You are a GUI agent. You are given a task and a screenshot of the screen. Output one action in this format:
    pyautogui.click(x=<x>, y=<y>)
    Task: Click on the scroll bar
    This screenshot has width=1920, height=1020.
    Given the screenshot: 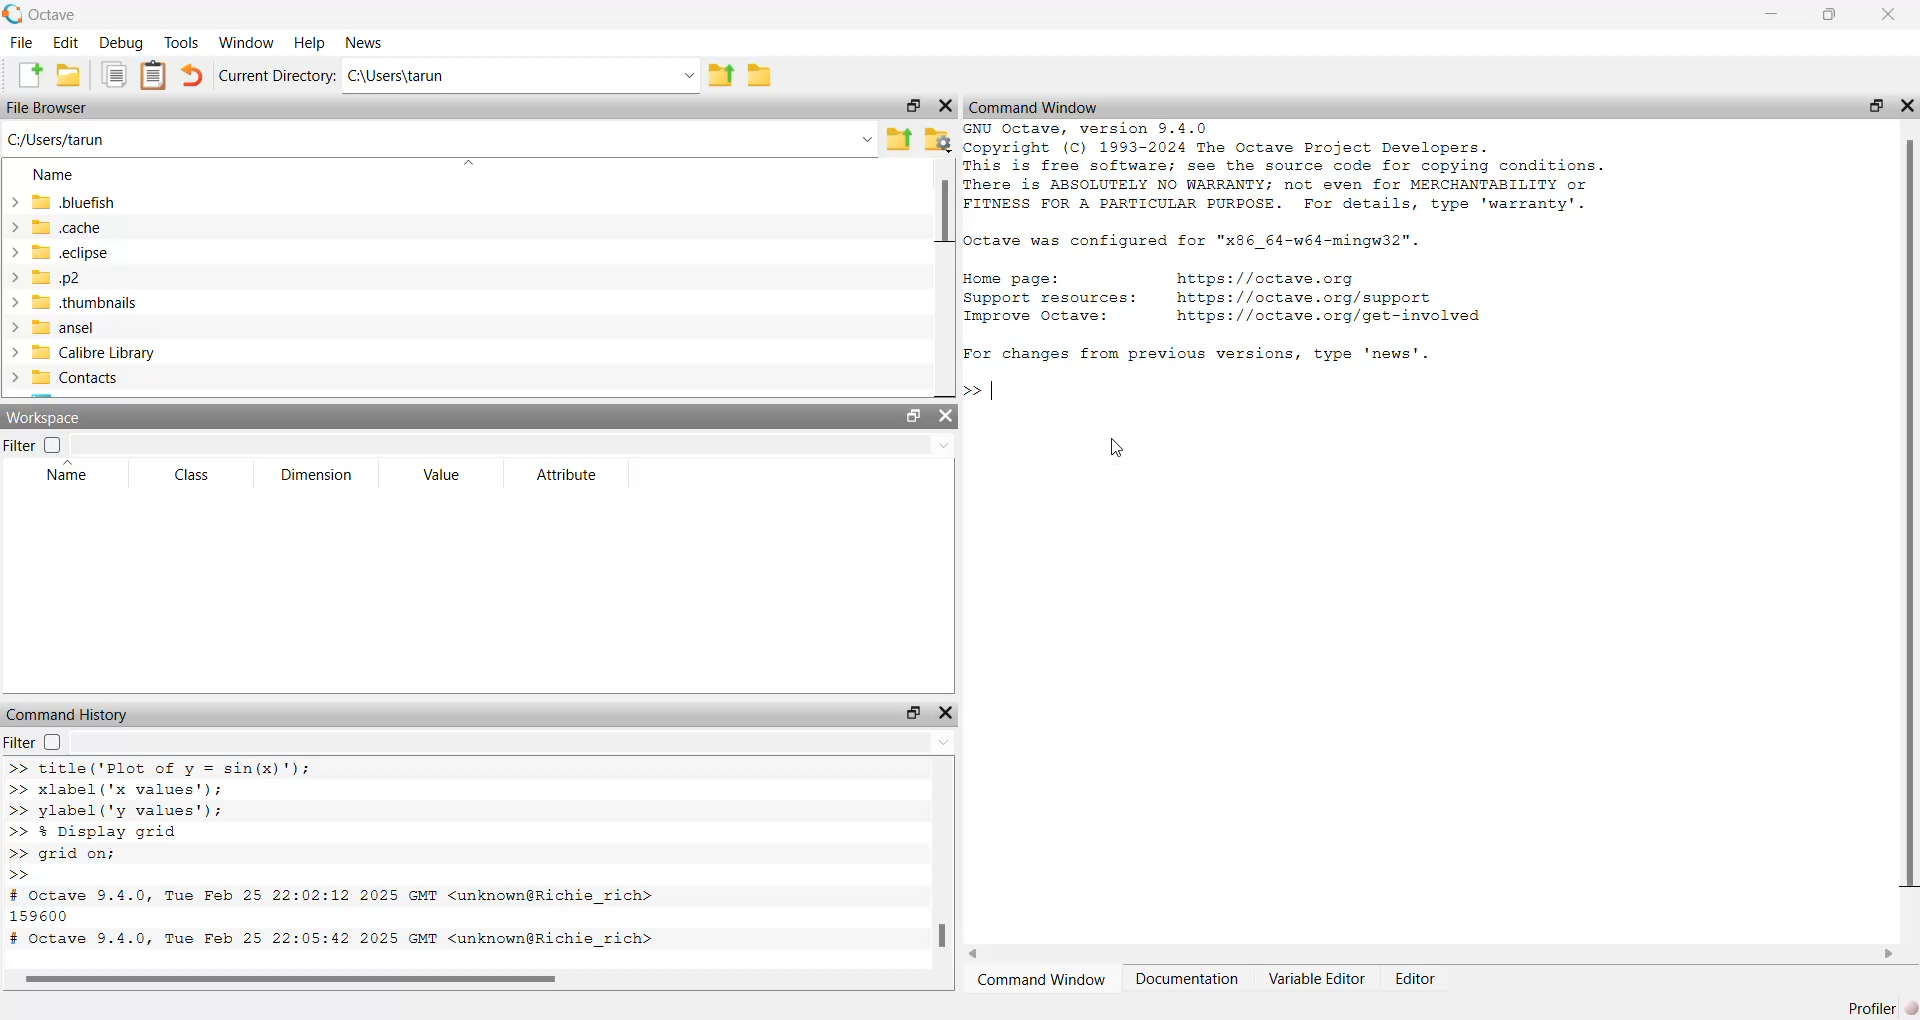 What is the action you would take?
    pyautogui.click(x=941, y=216)
    